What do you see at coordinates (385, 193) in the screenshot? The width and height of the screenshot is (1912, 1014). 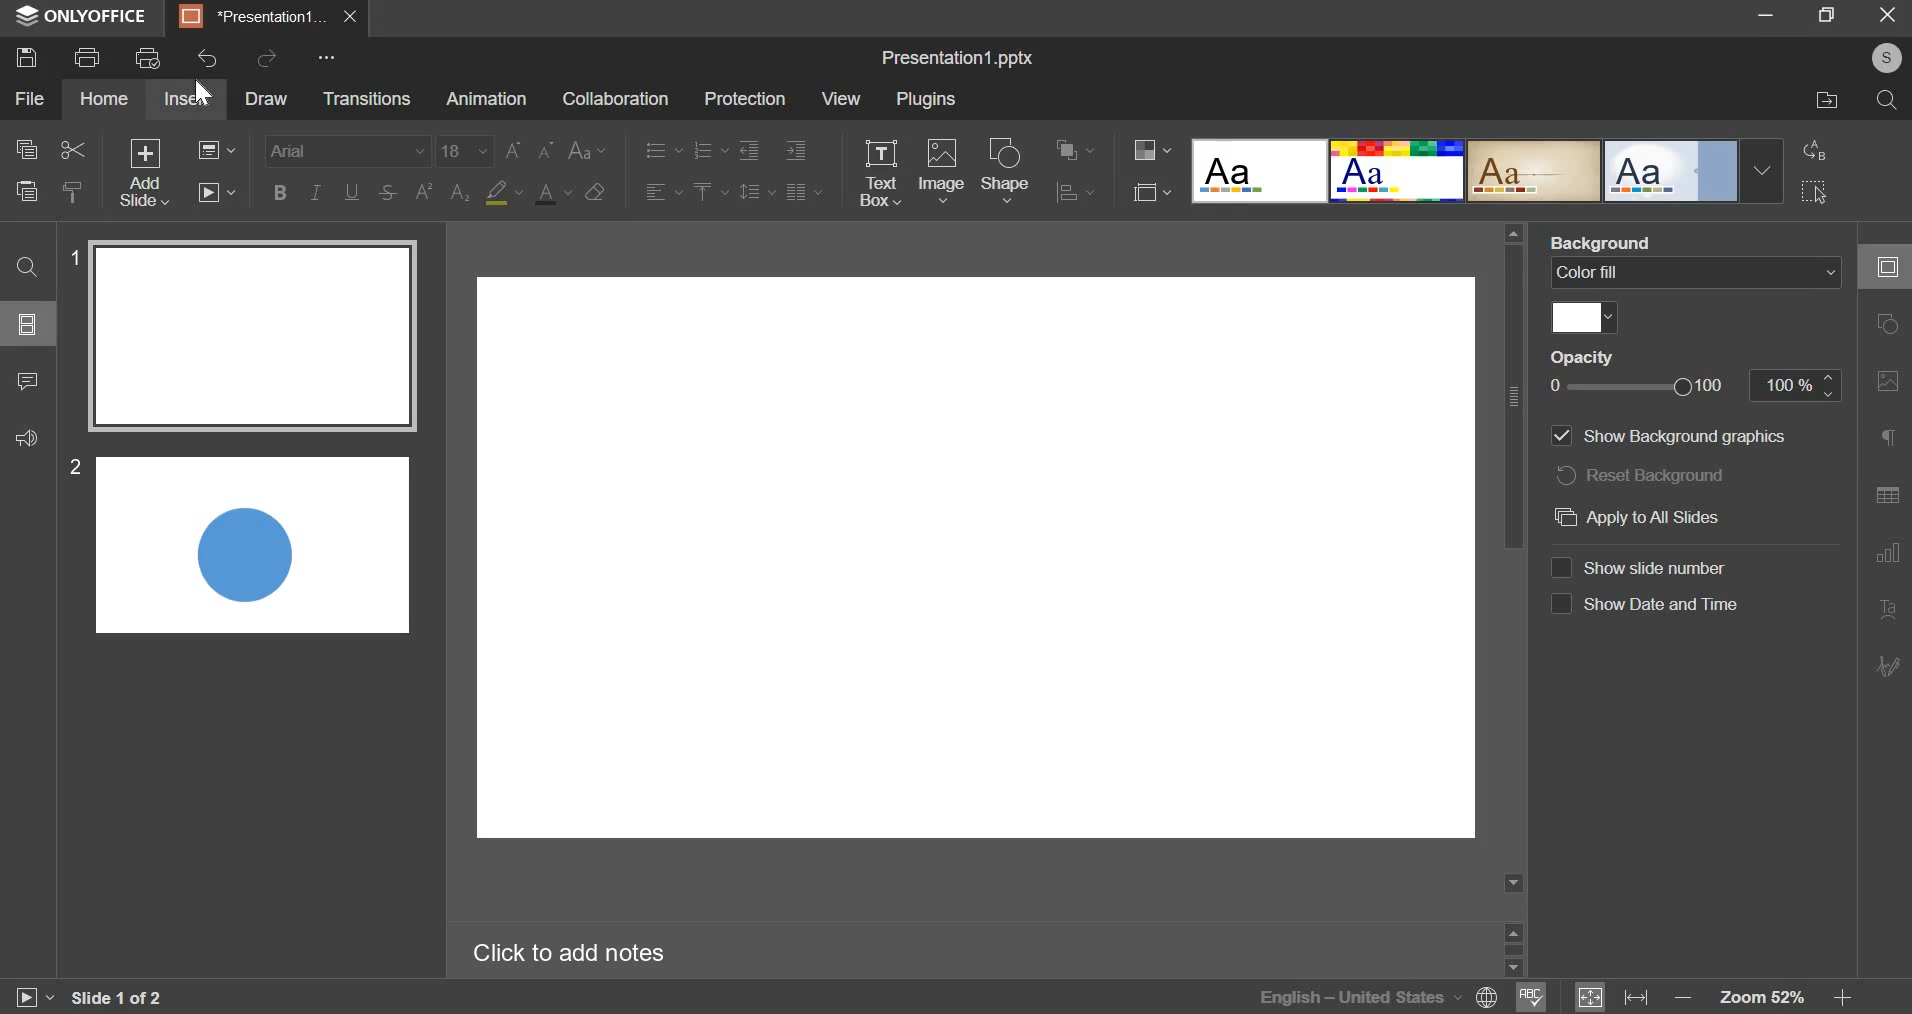 I see `strike through` at bounding box center [385, 193].